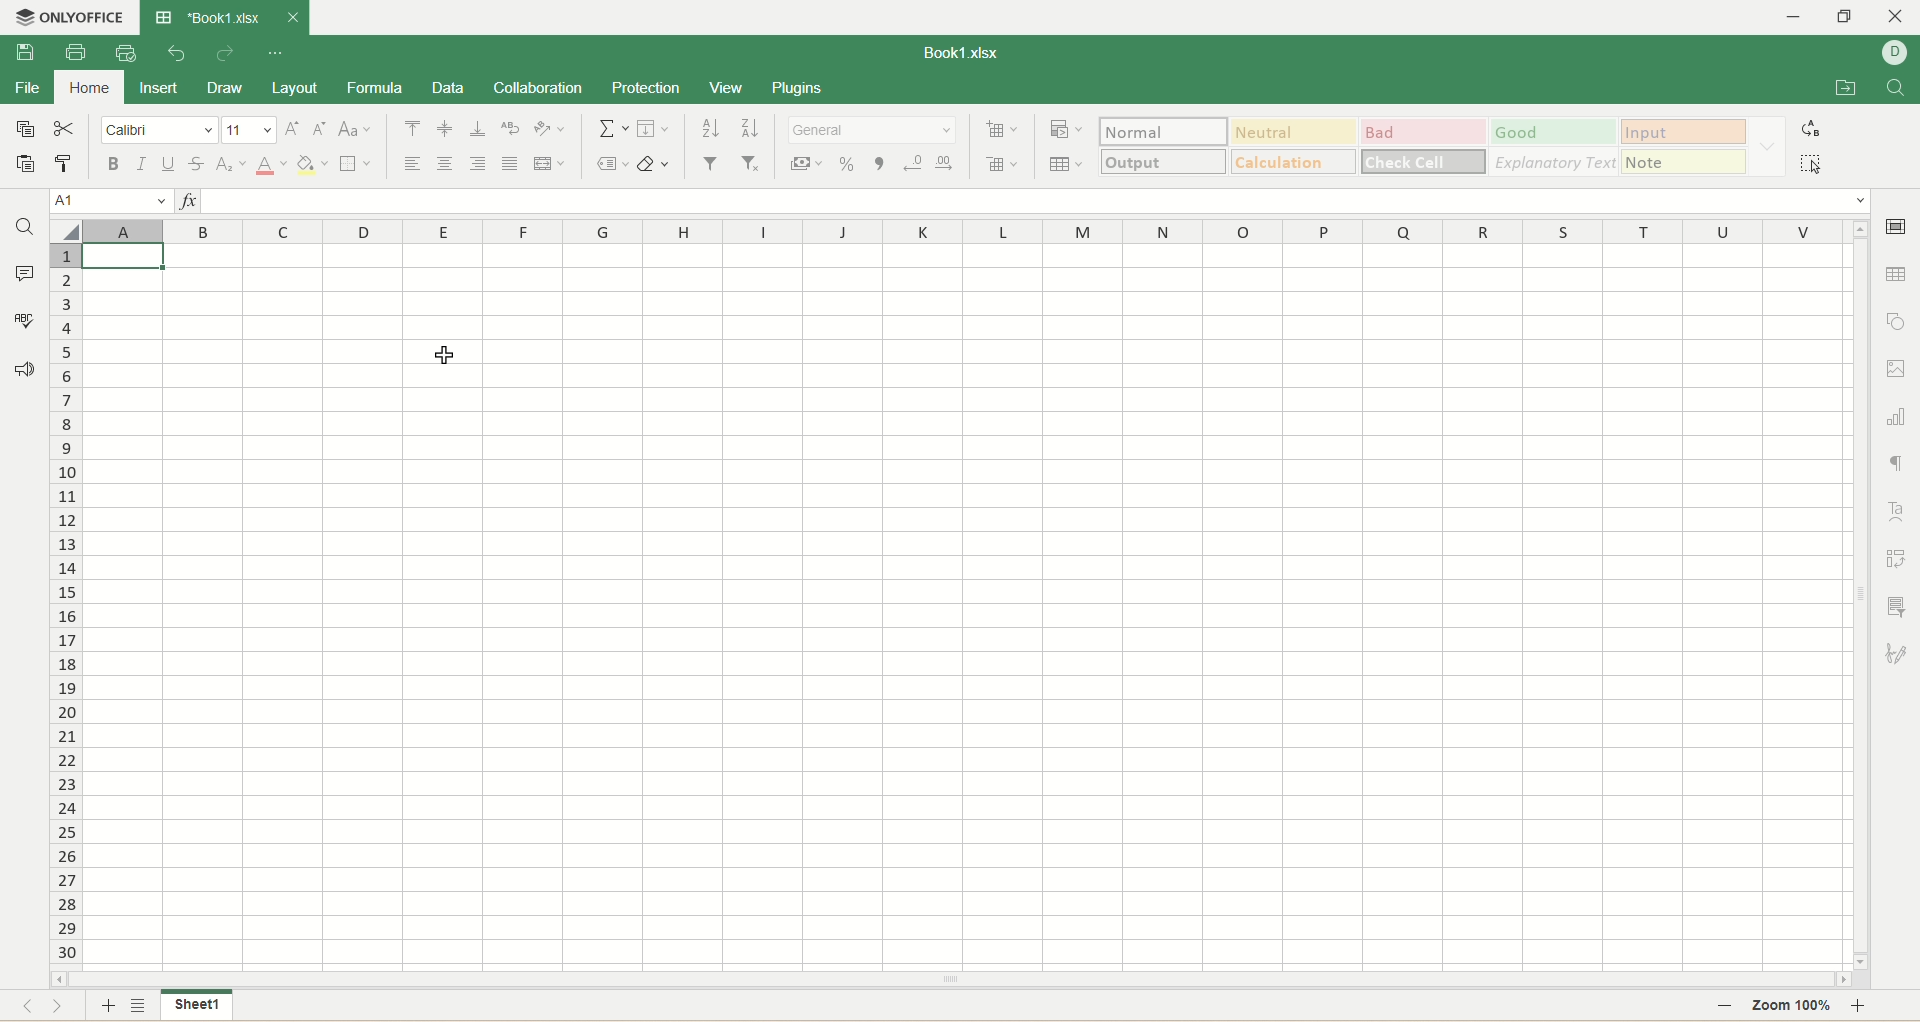 This screenshot has width=1920, height=1022. What do you see at coordinates (949, 980) in the screenshot?
I see `horizontal scroll` at bounding box center [949, 980].